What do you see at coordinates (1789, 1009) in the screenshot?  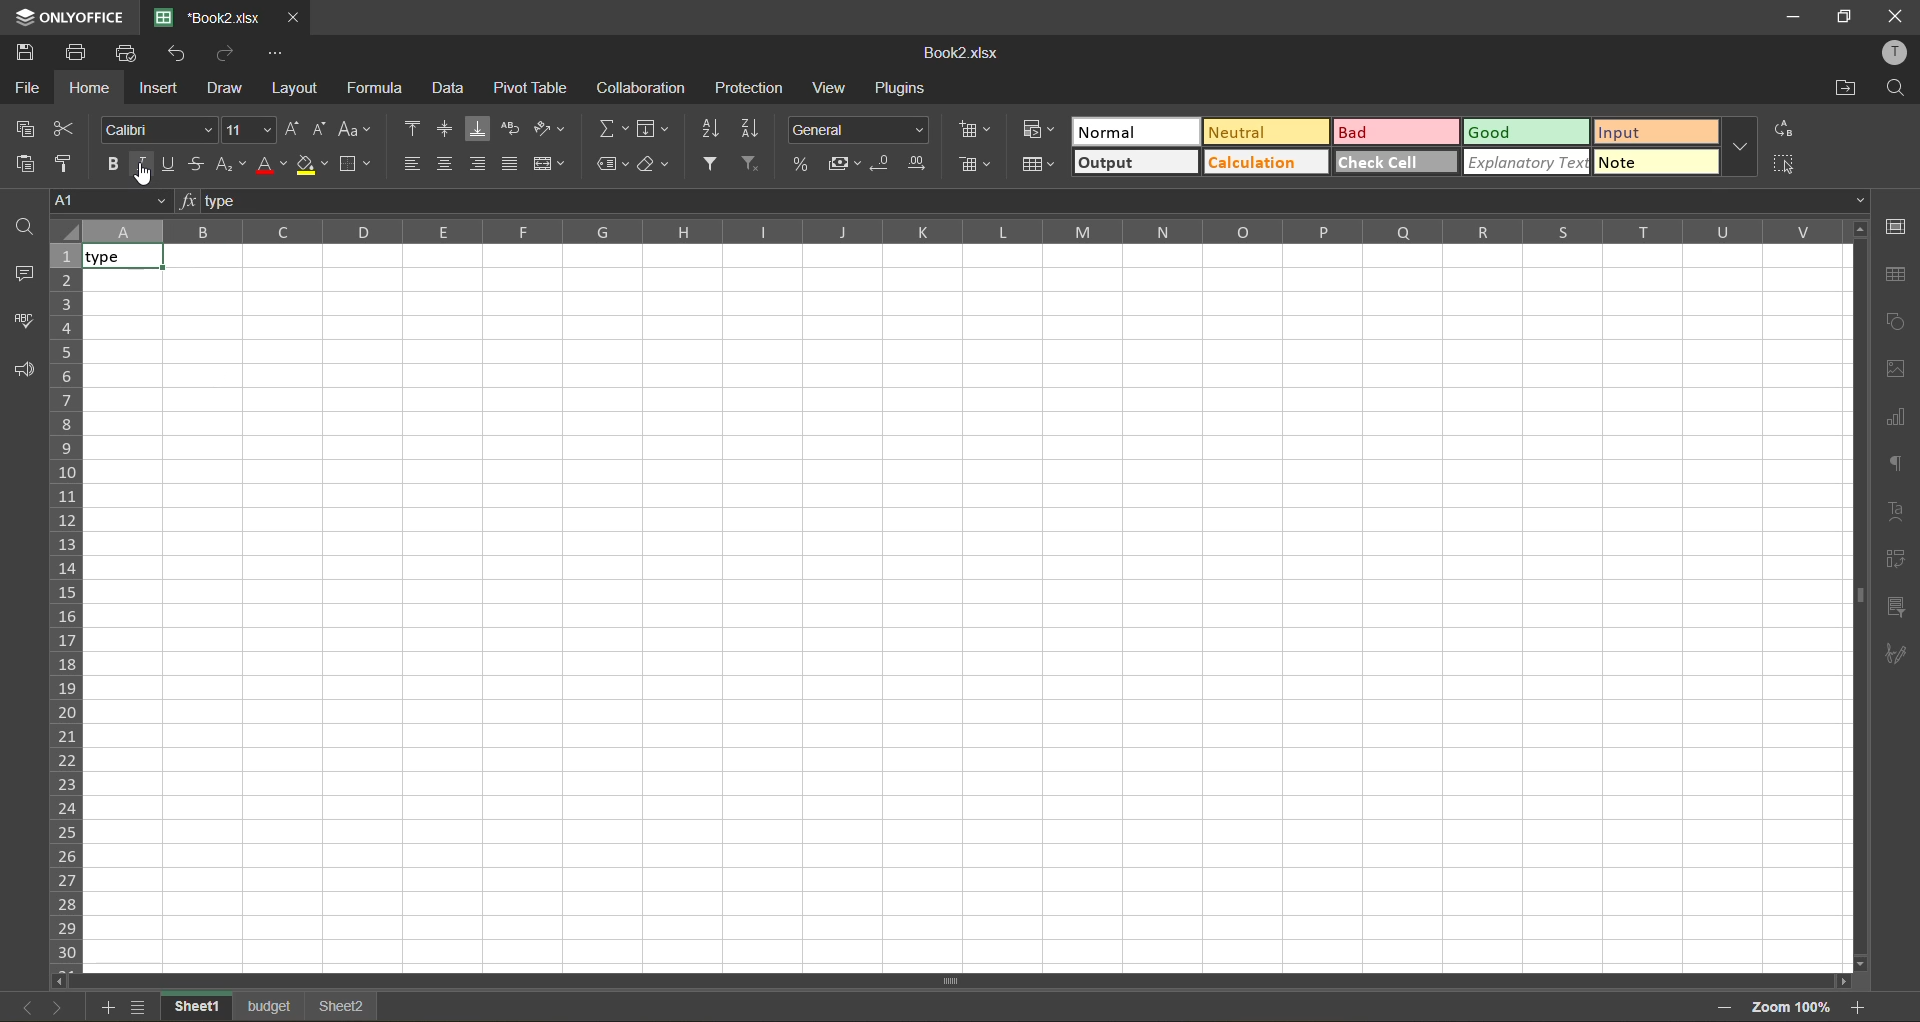 I see `zoom factor` at bounding box center [1789, 1009].